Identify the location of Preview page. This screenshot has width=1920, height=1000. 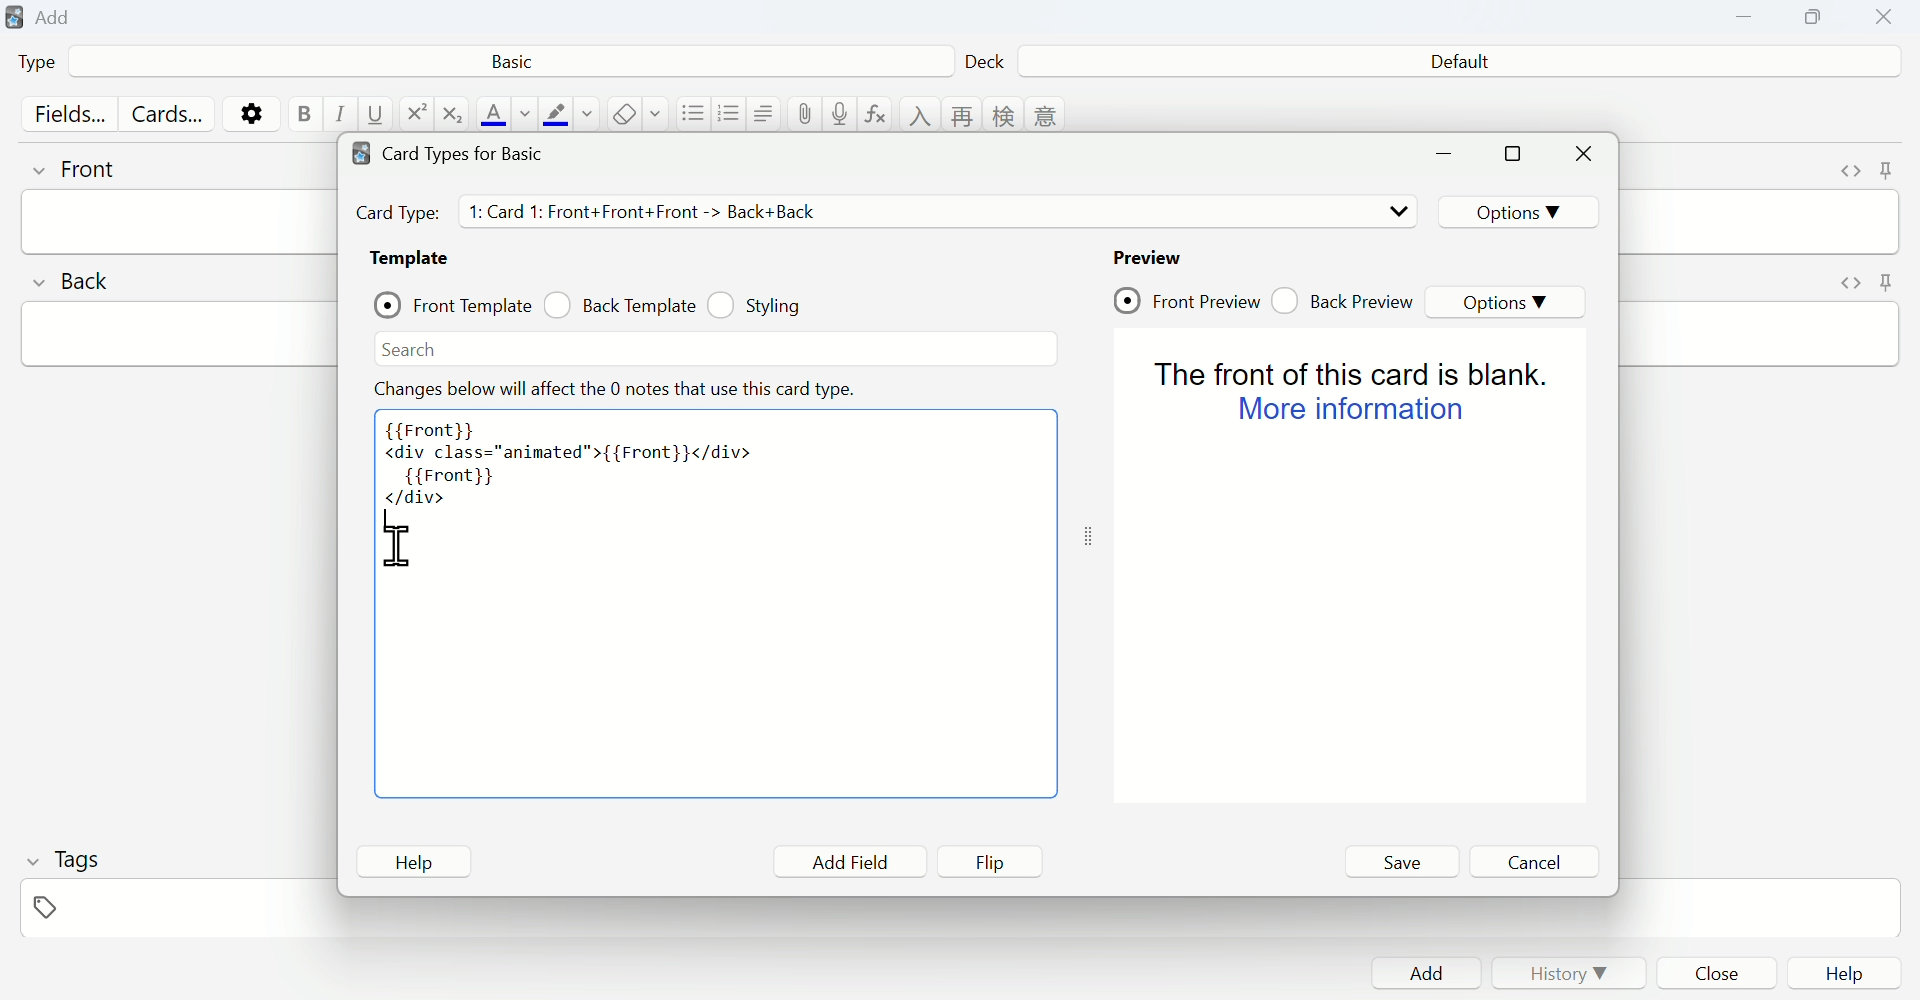
(1361, 570).